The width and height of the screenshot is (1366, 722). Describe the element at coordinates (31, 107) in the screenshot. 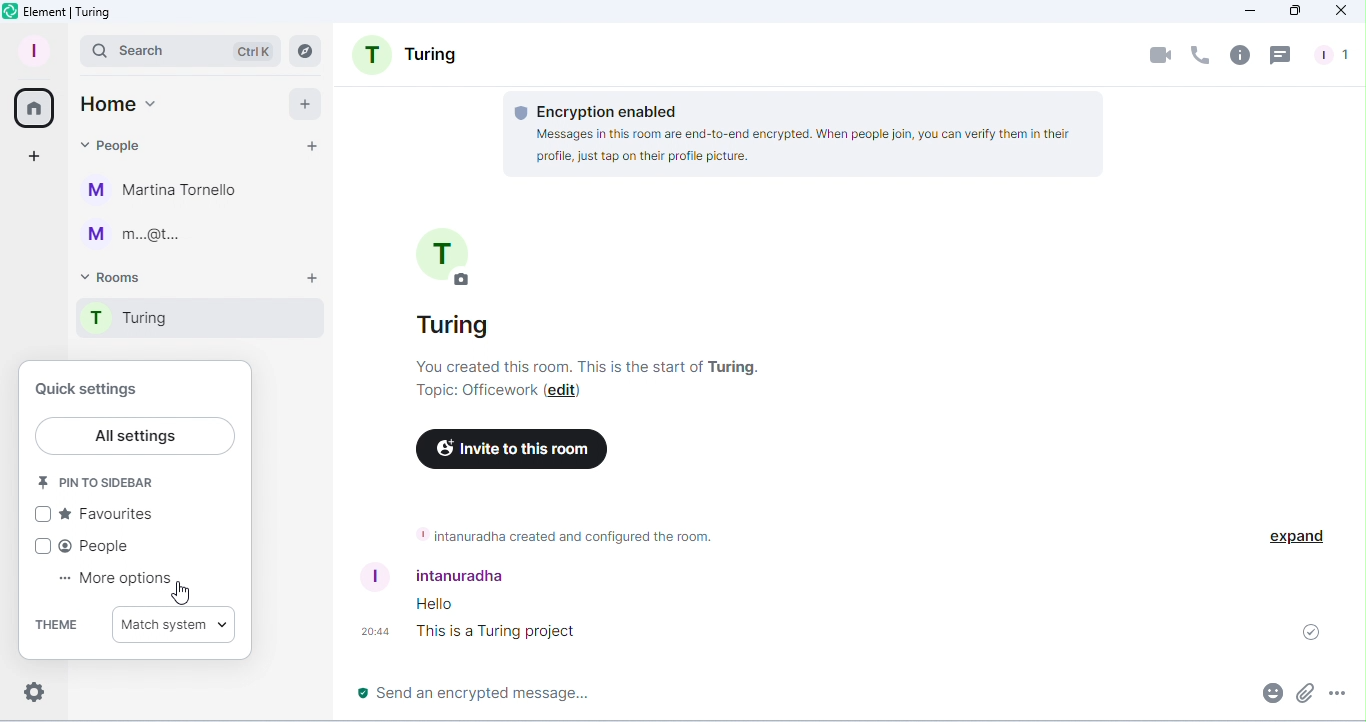

I see `Home` at that location.